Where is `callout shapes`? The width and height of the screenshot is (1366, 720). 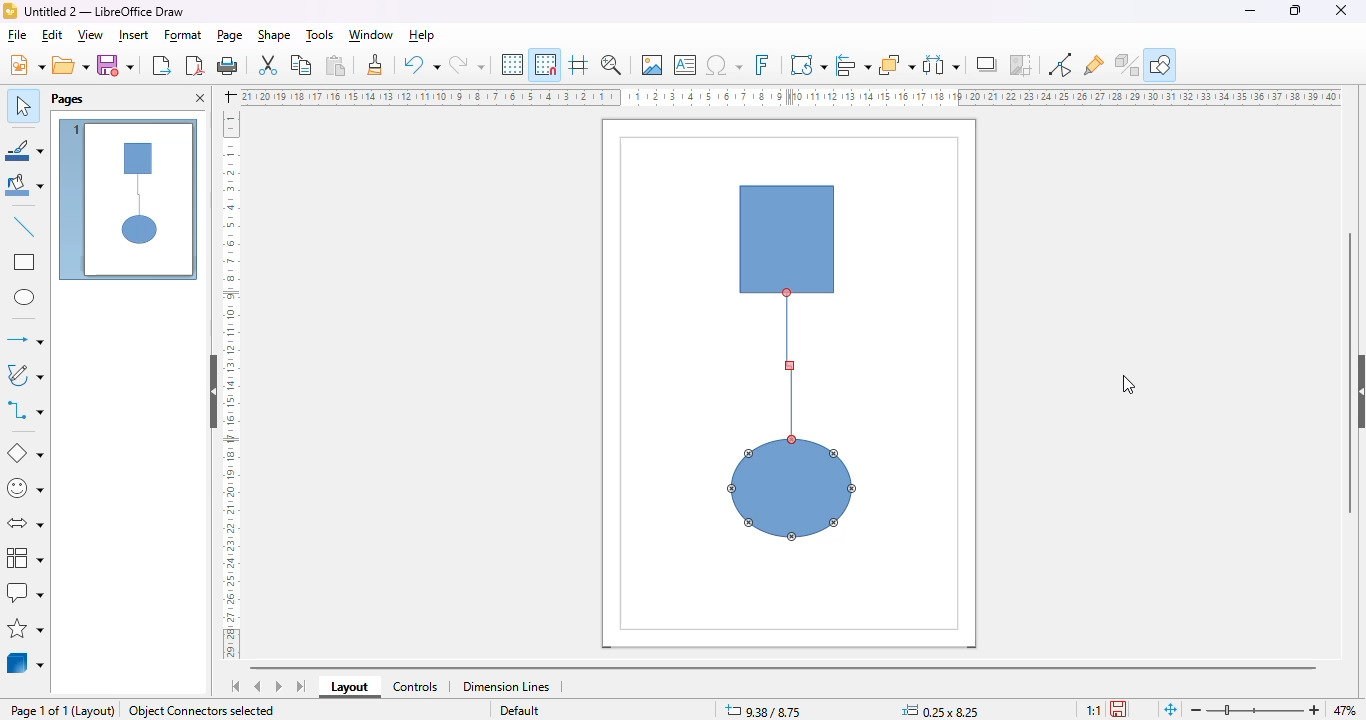
callout shapes is located at coordinates (26, 592).